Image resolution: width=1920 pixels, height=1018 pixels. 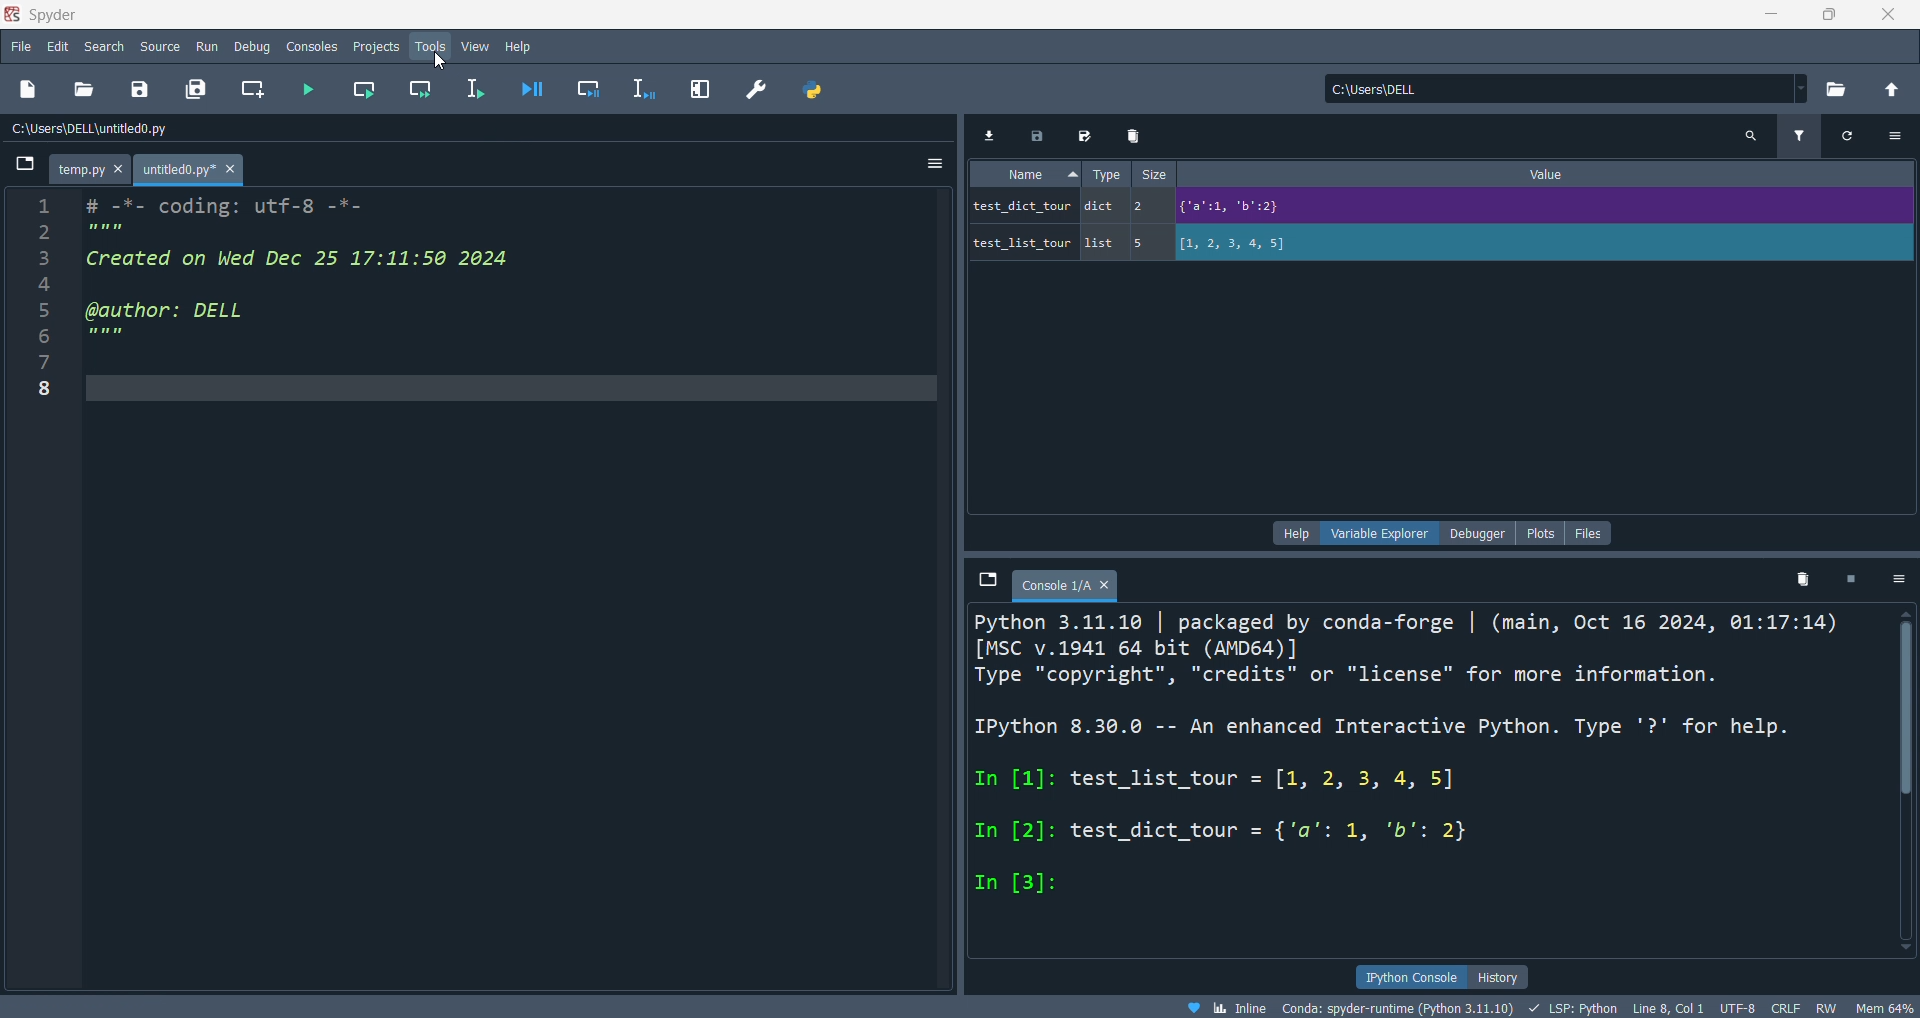 I want to click on exit kernel, so click(x=1853, y=579).